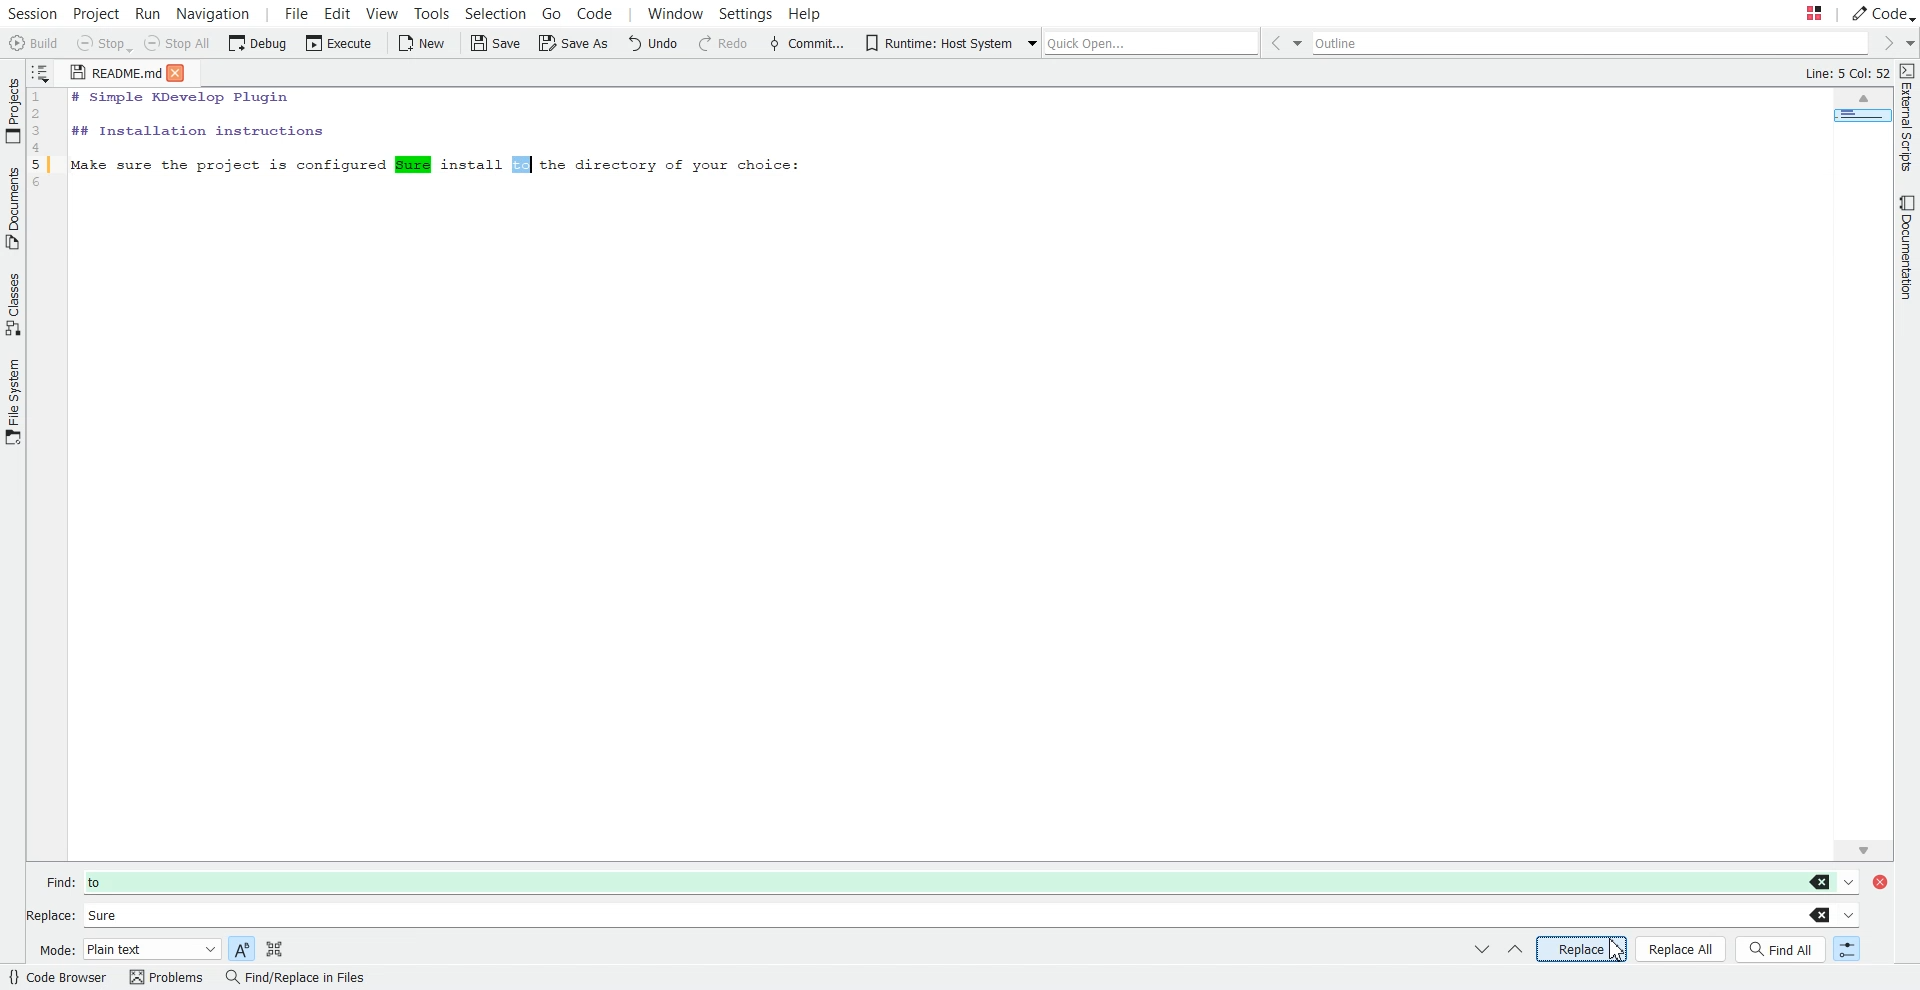 The width and height of the screenshot is (1920, 990). What do you see at coordinates (550, 13) in the screenshot?
I see `Go` at bounding box center [550, 13].